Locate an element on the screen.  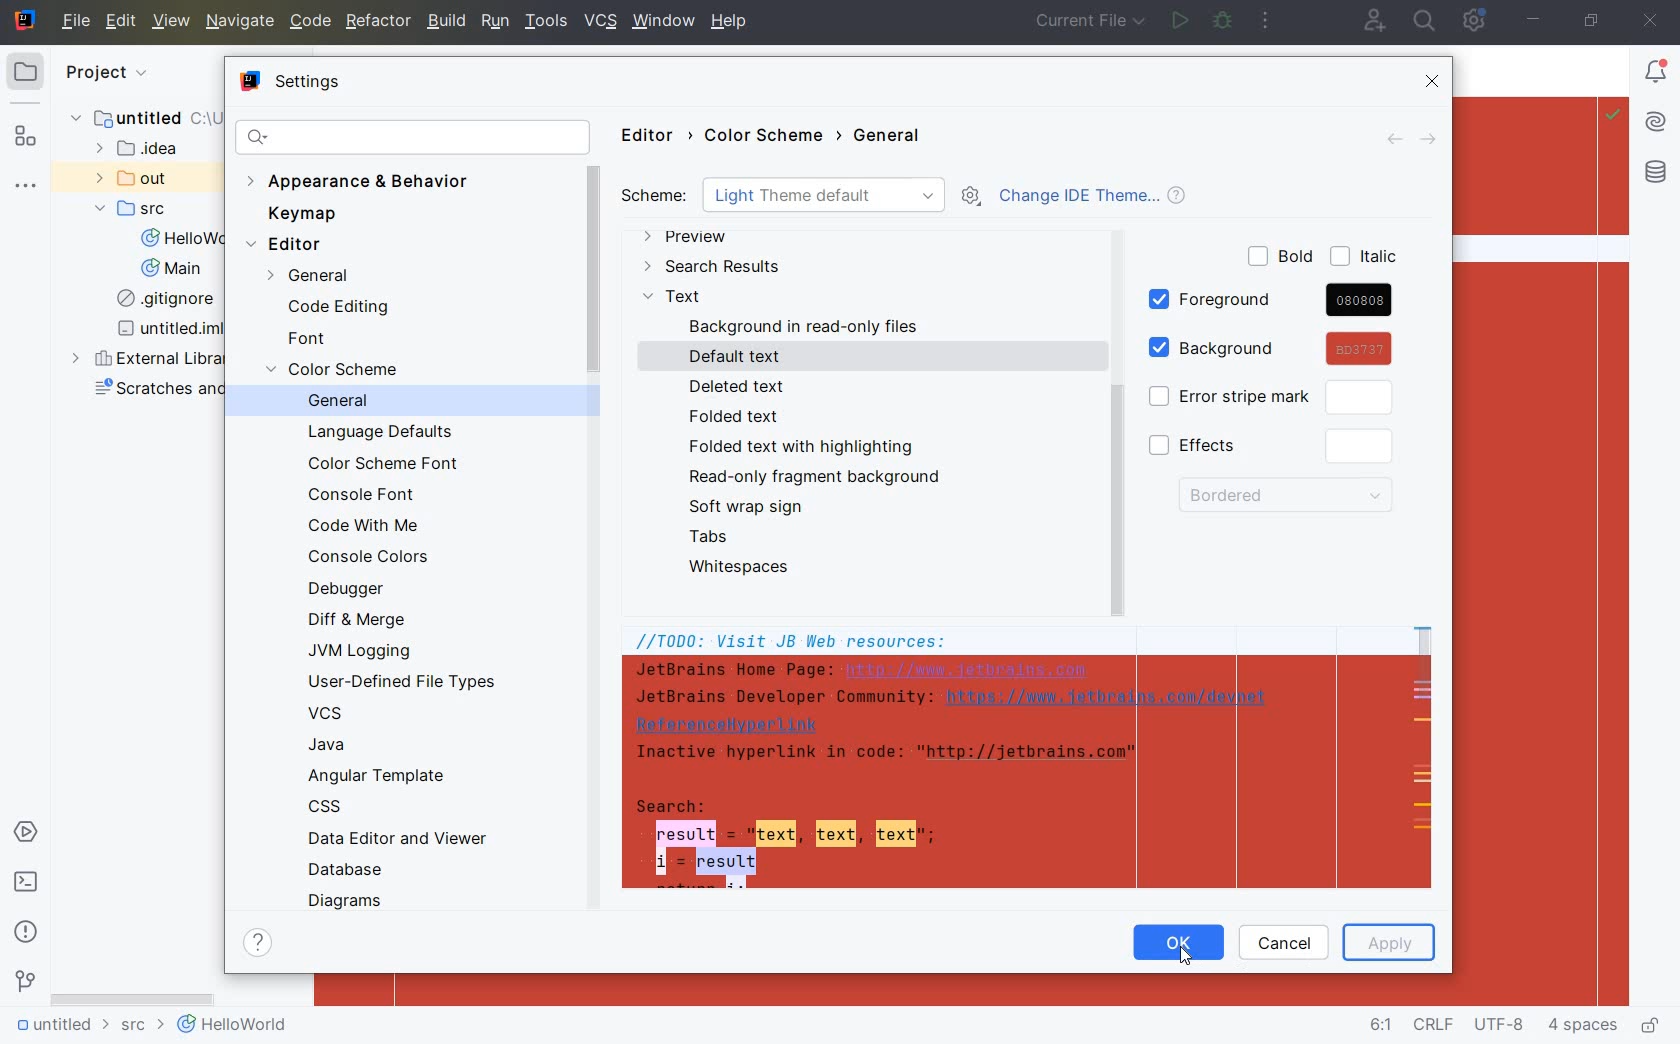
TEXT is located at coordinates (673, 298).